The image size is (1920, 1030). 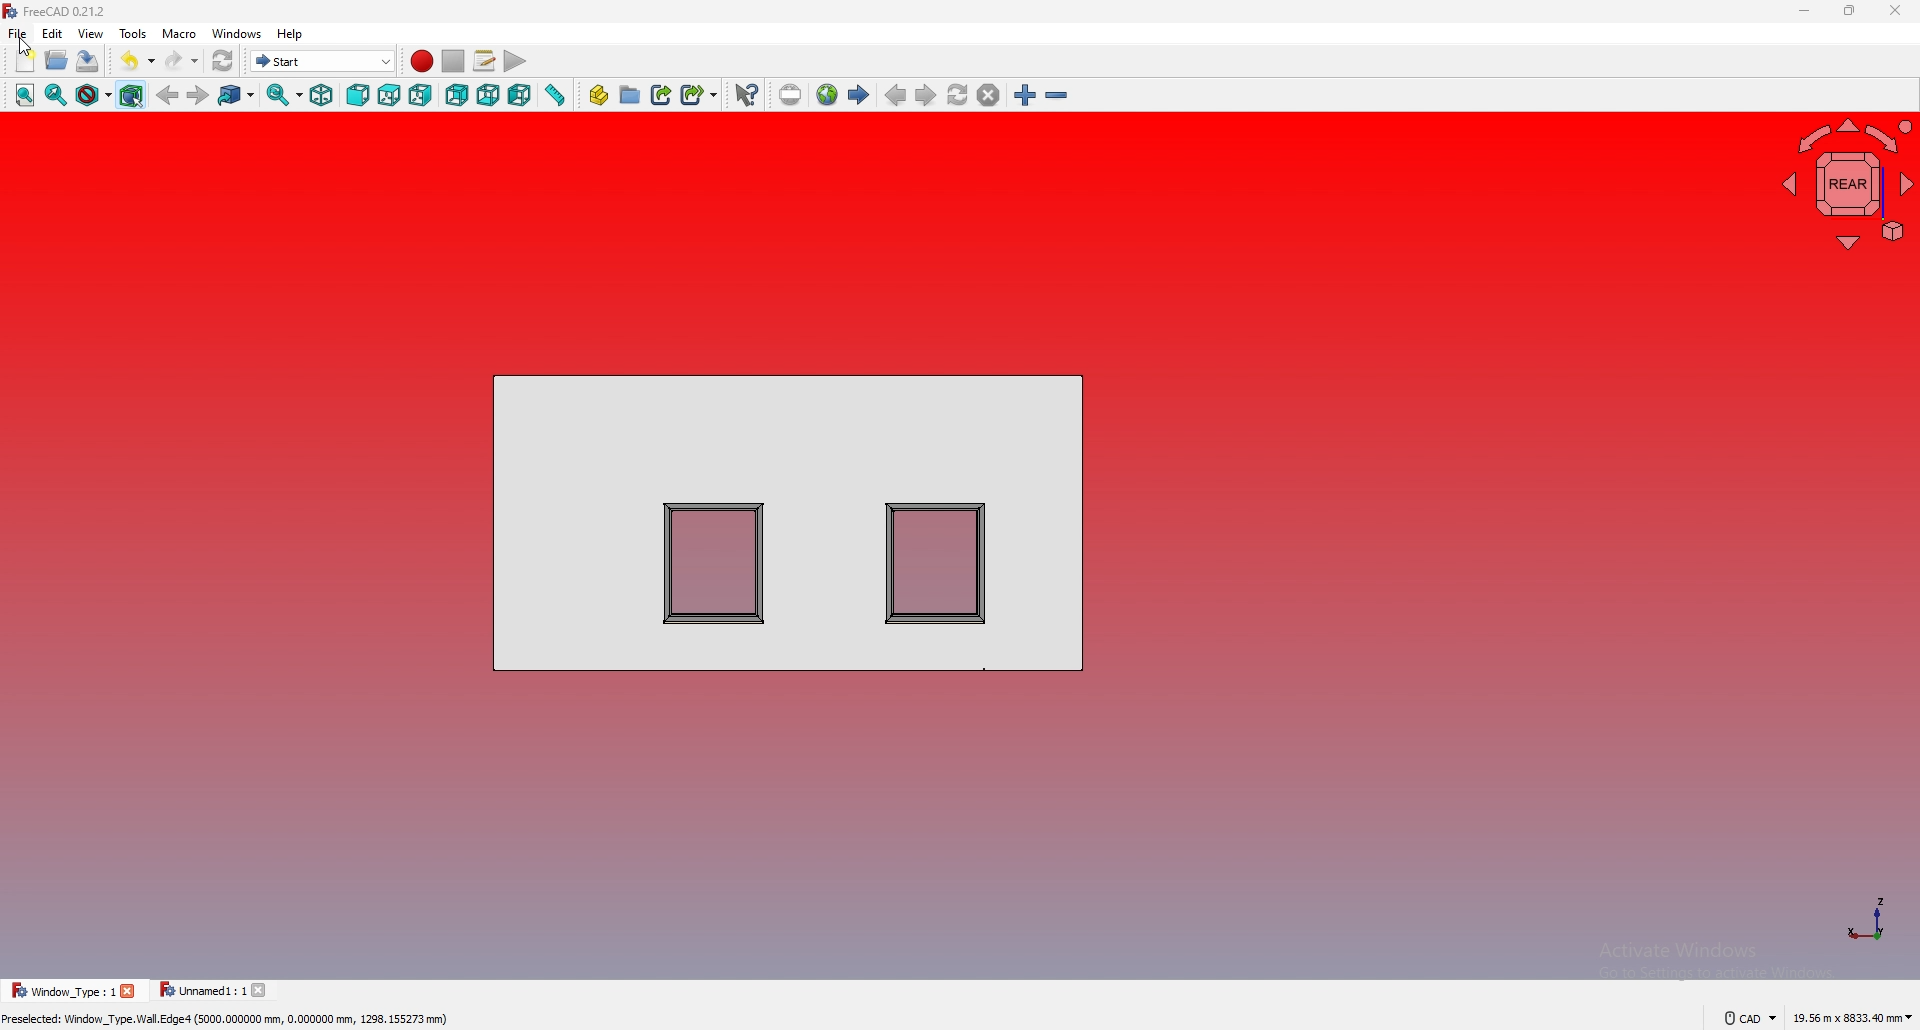 I want to click on left, so click(x=520, y=96).